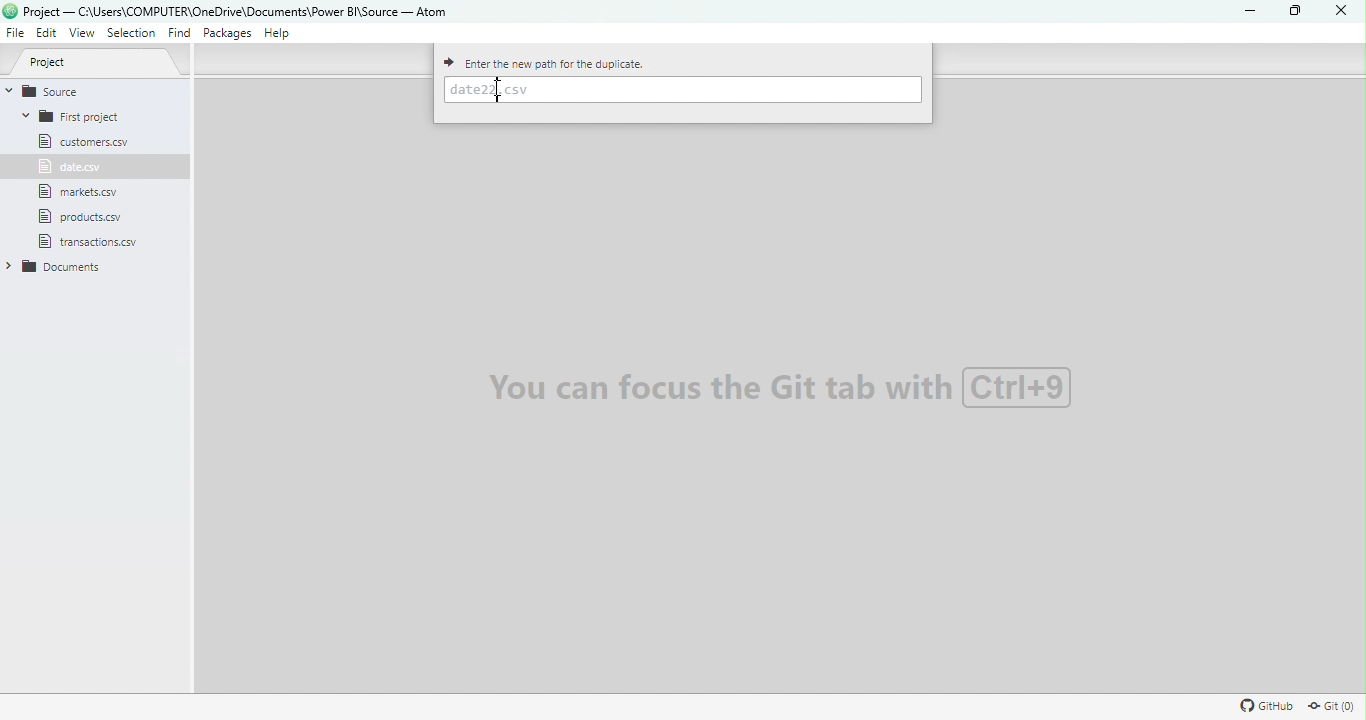 This screenshot has width=1366, height=720. Describe the element at coordinates (66, 167) in the screenshot. I see `File` at that location.